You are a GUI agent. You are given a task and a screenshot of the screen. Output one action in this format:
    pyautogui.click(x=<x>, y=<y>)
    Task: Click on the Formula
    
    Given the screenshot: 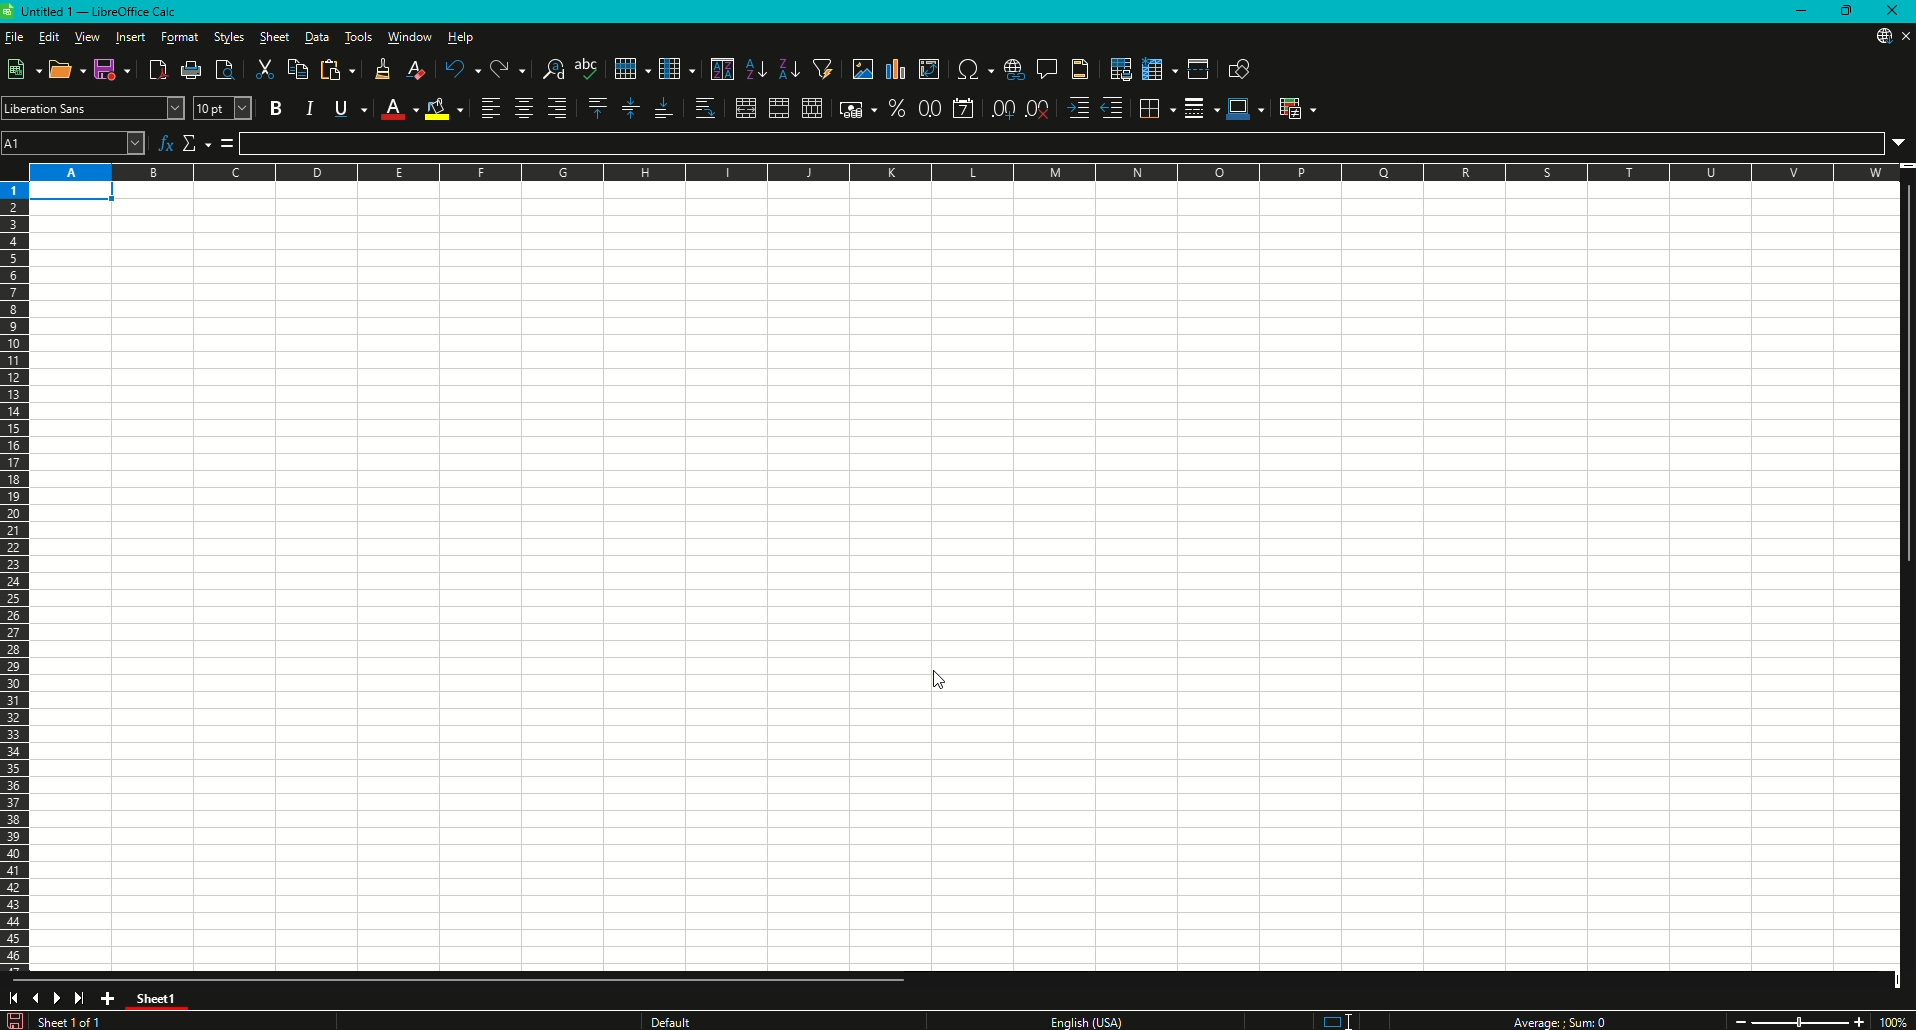 What is the action you would take?
    pyautogui.click(x=1061, y=144)
    